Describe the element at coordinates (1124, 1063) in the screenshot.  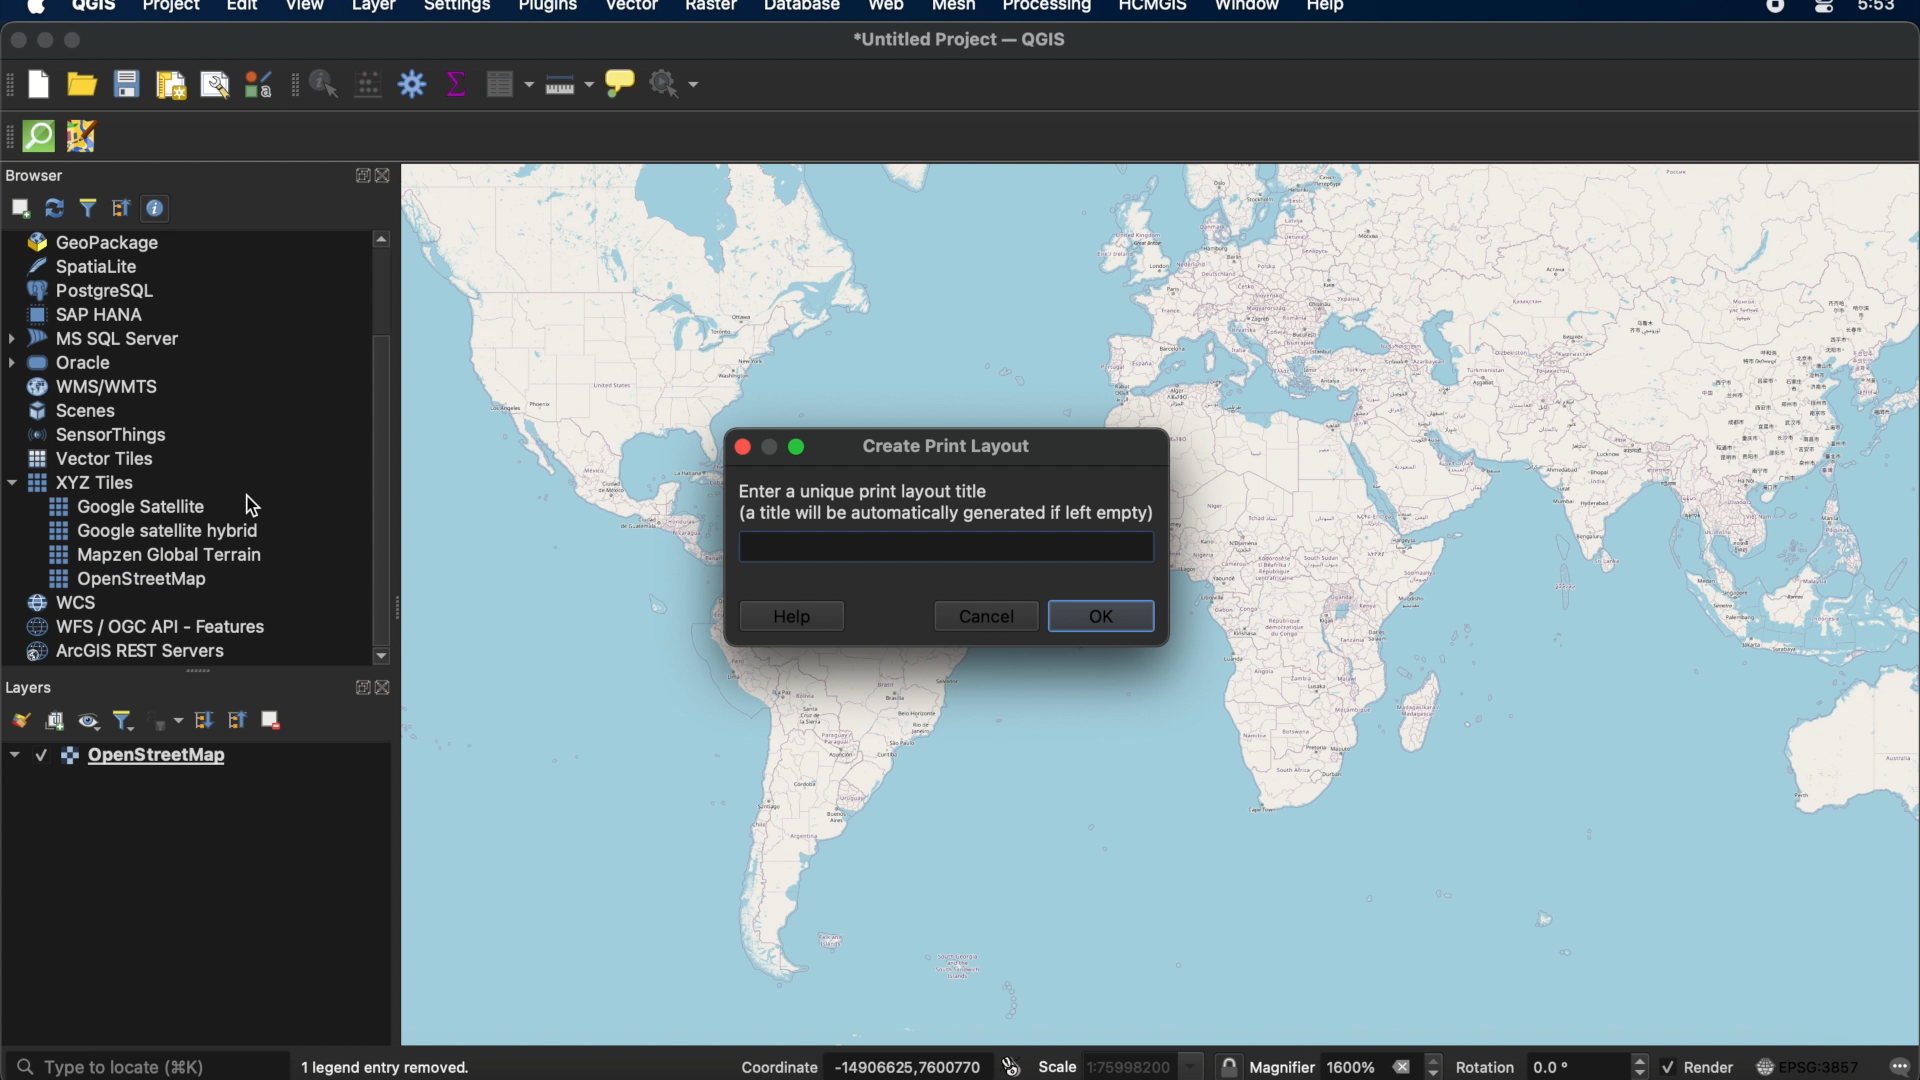
I see `scale` at that location.